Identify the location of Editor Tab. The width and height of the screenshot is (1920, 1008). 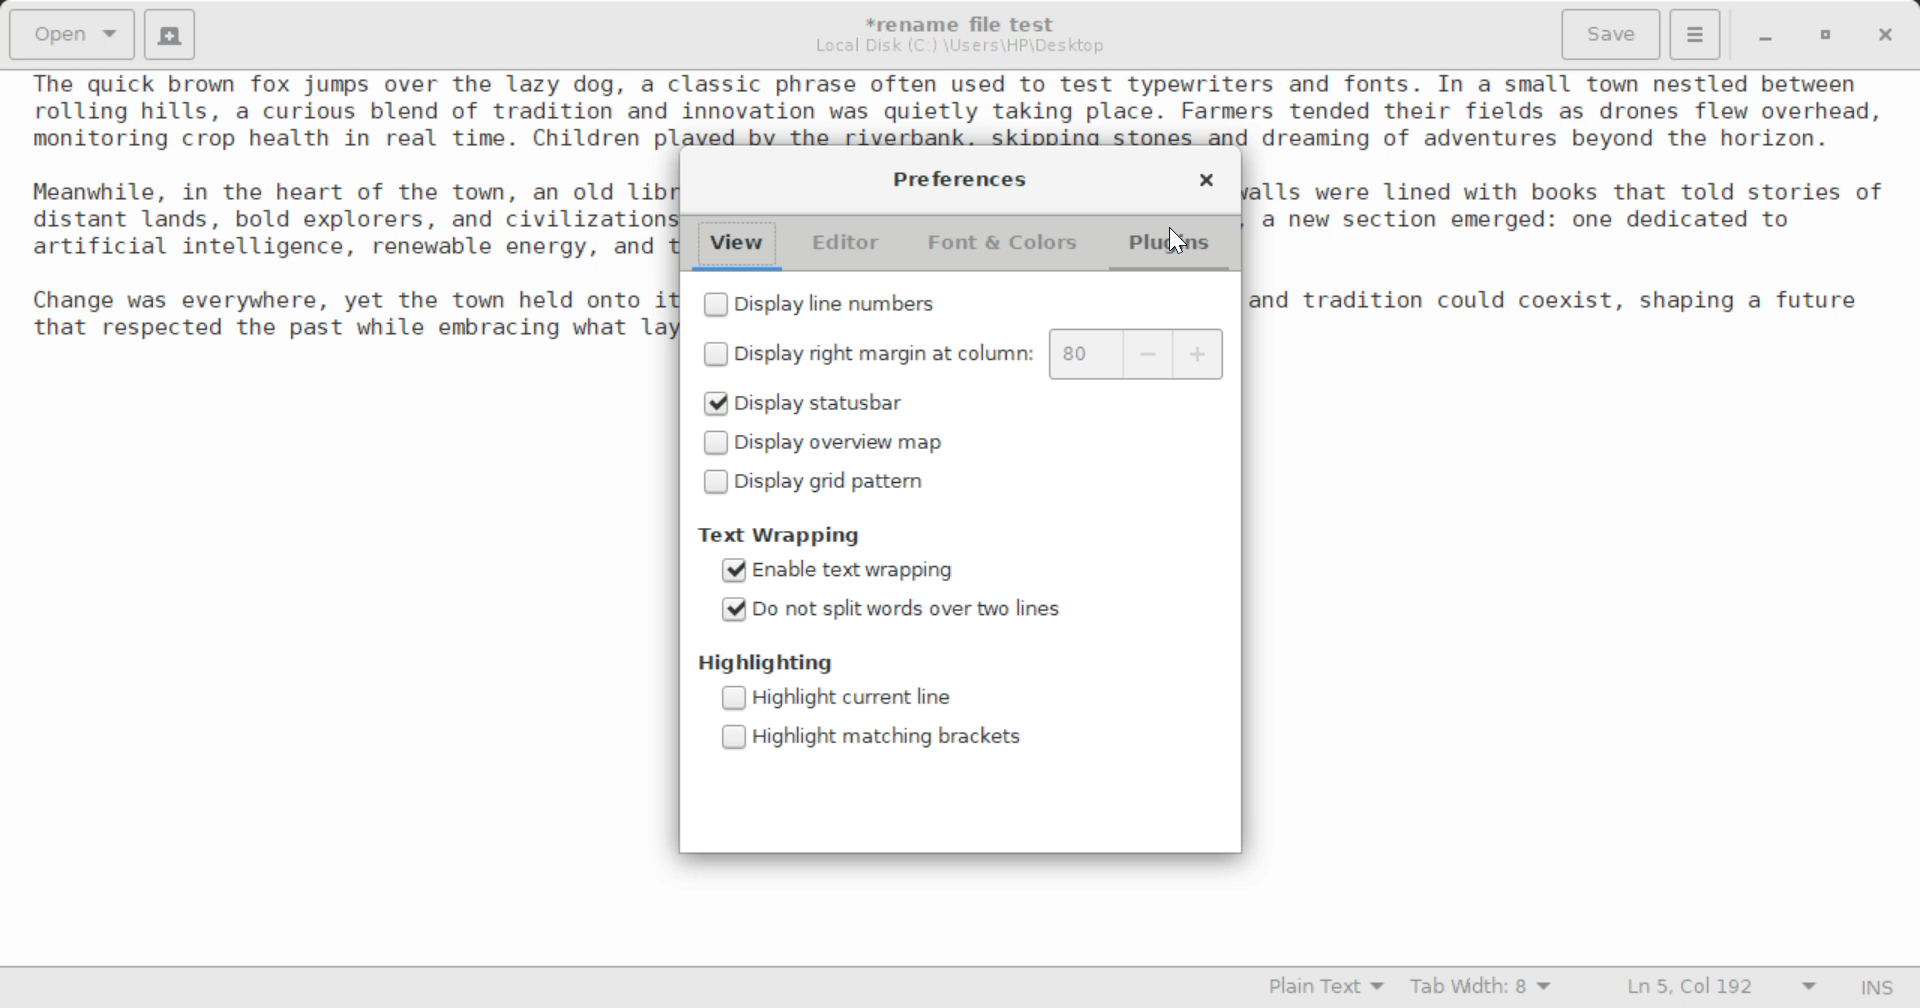
(850, 248).